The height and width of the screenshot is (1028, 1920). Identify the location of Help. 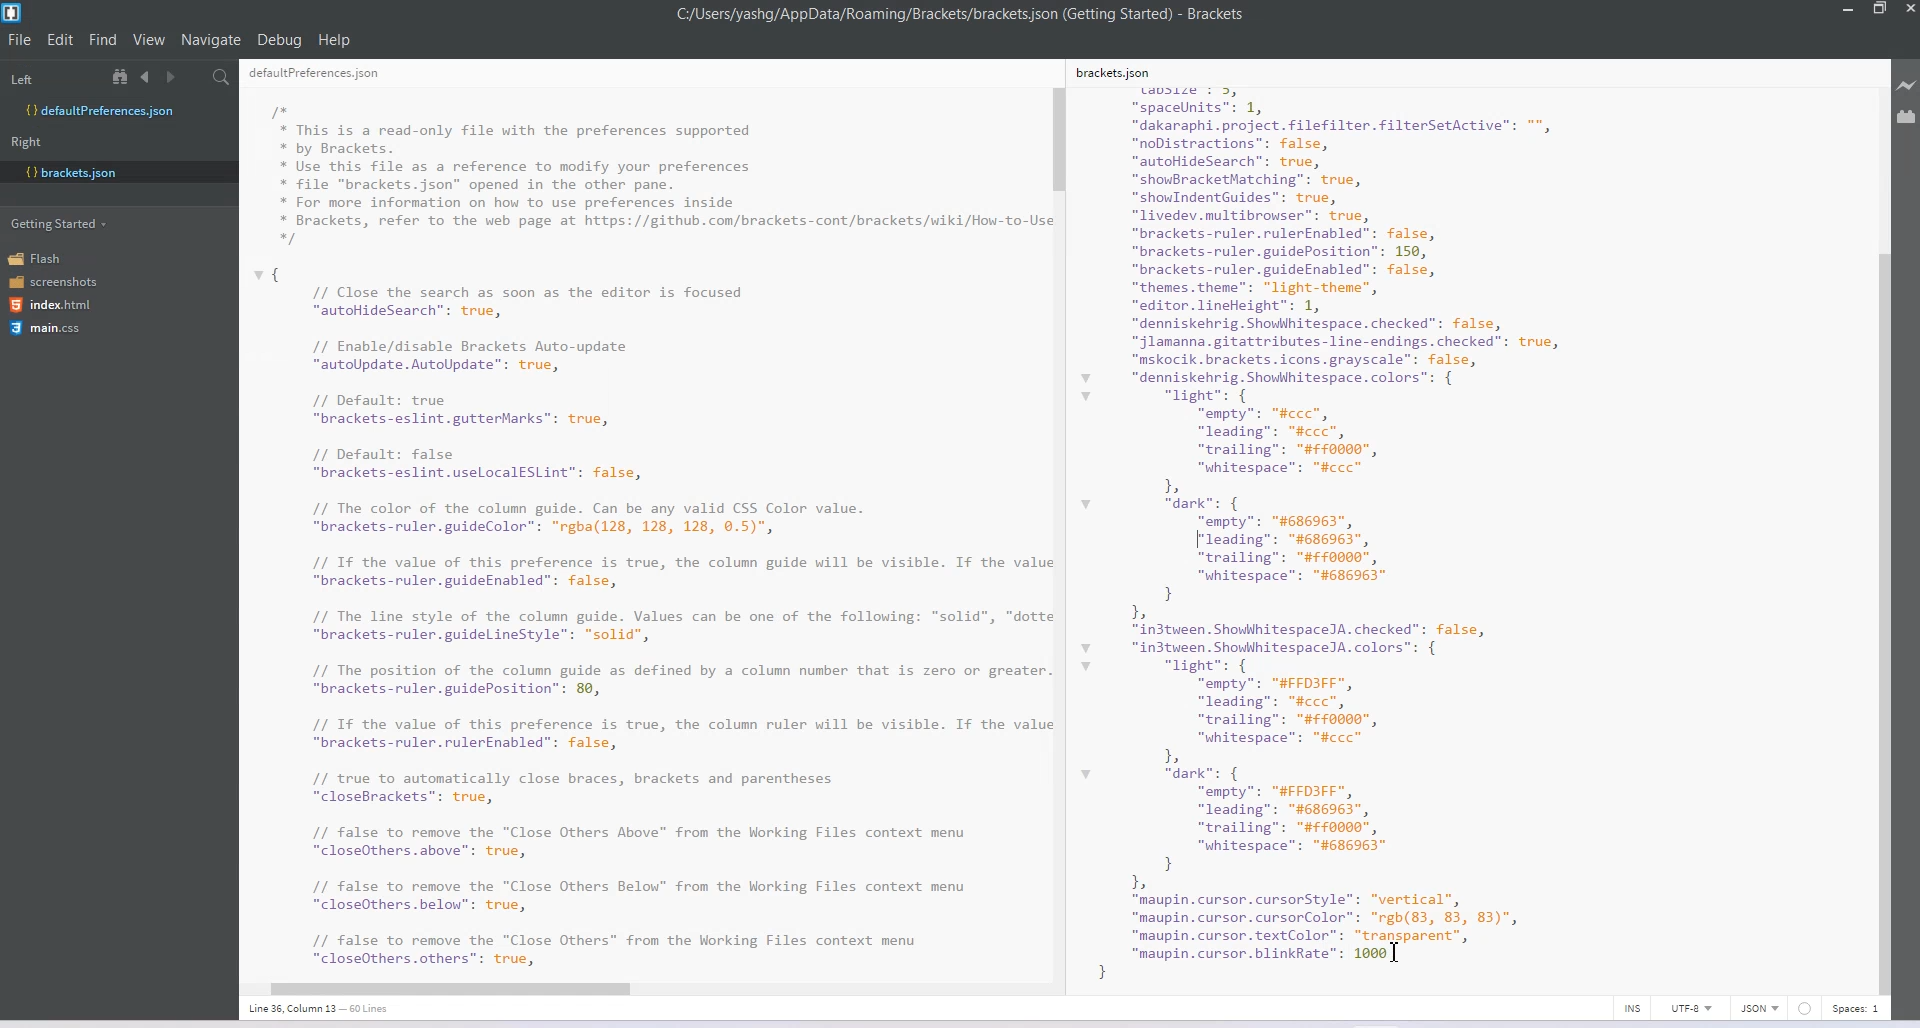
(335, 40).